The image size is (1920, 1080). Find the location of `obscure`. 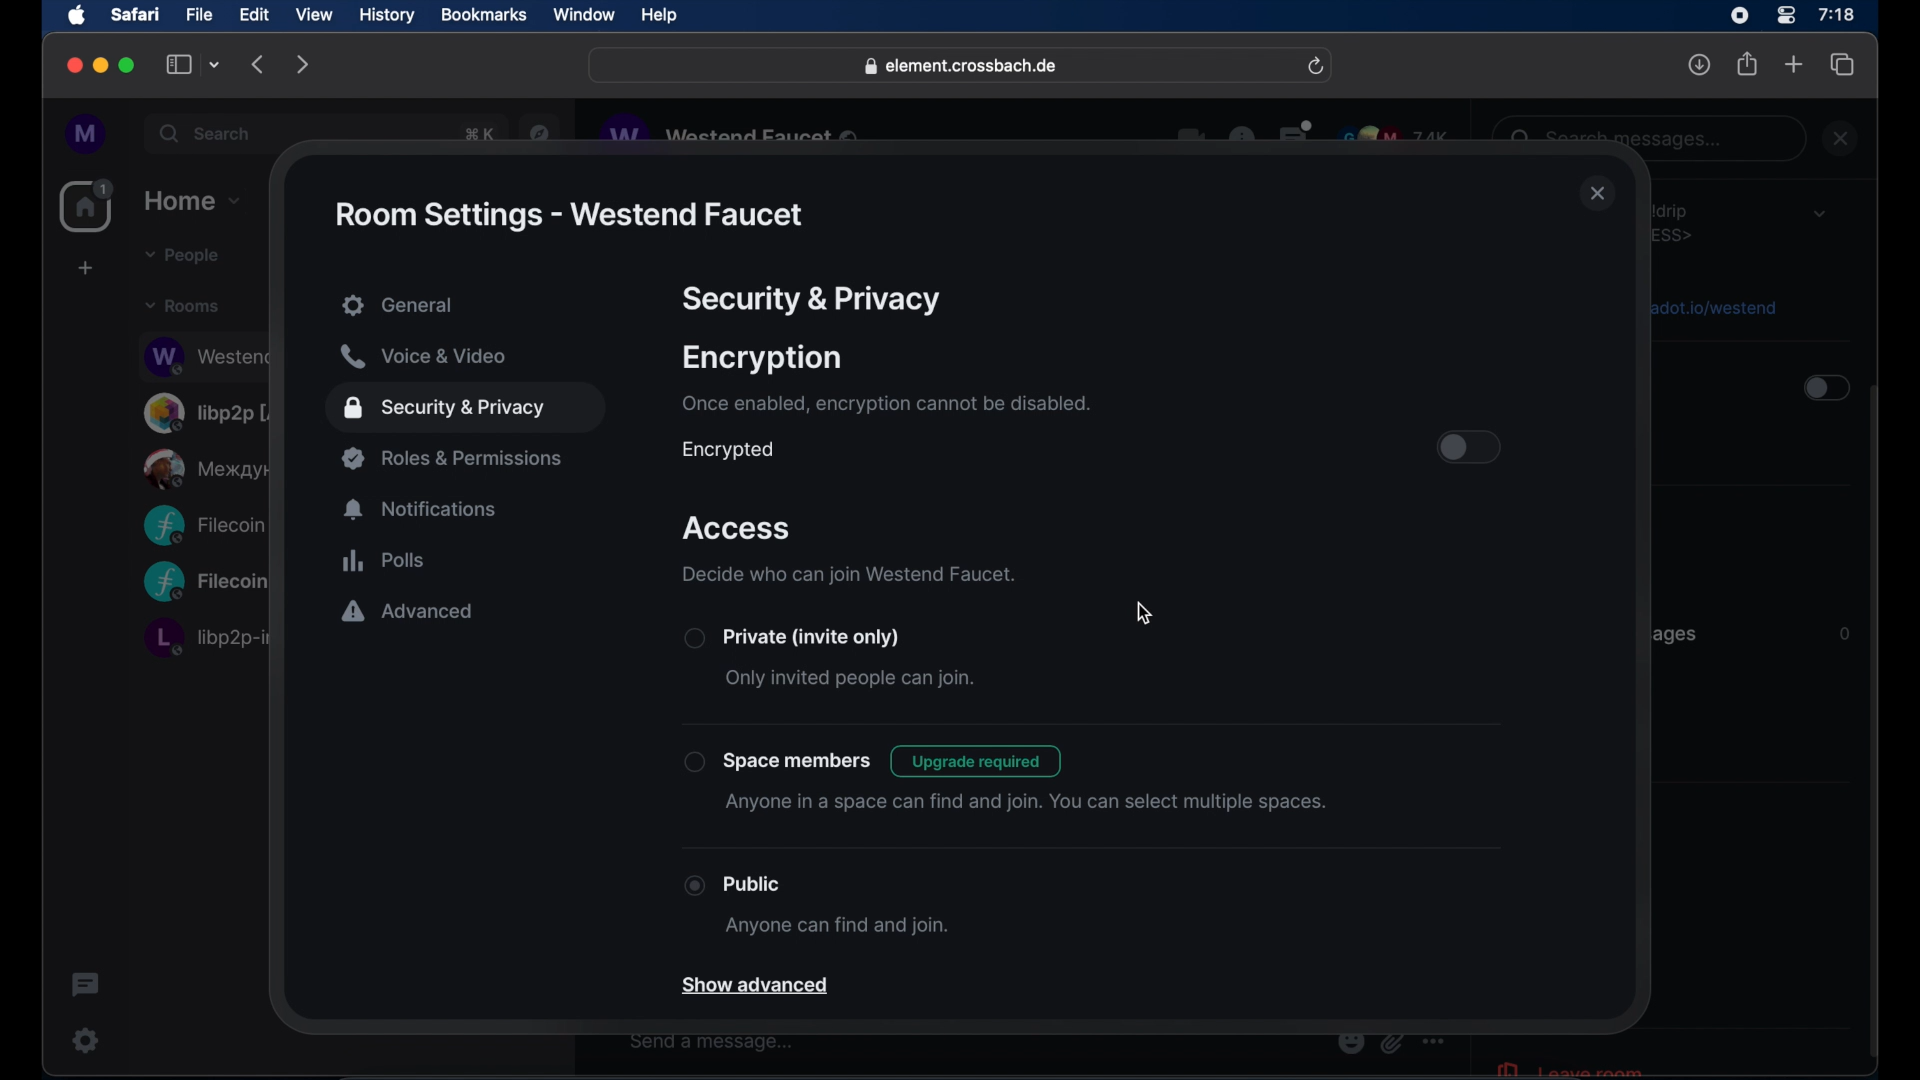

obscure is located at coordinates (1711, 306).